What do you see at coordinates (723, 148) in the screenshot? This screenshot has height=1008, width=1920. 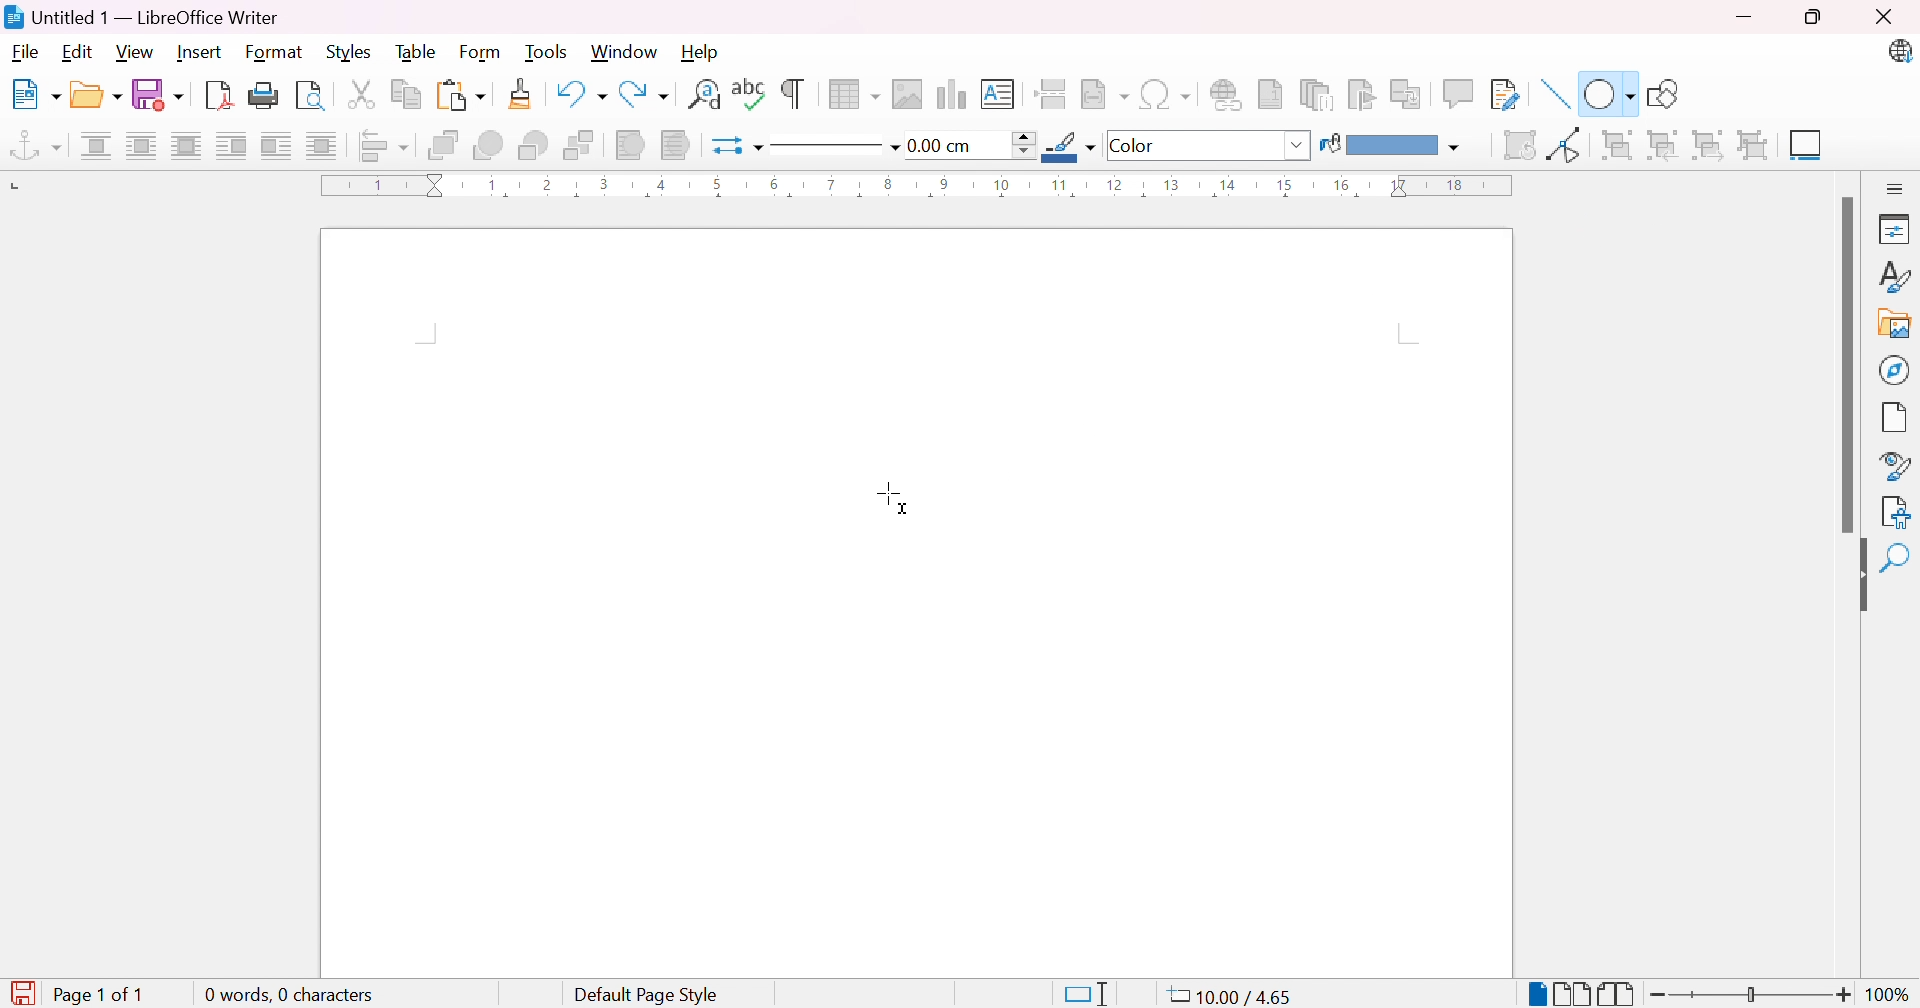 I see `Select start and end arrowheads for lines` at bounding box center [723, 148].